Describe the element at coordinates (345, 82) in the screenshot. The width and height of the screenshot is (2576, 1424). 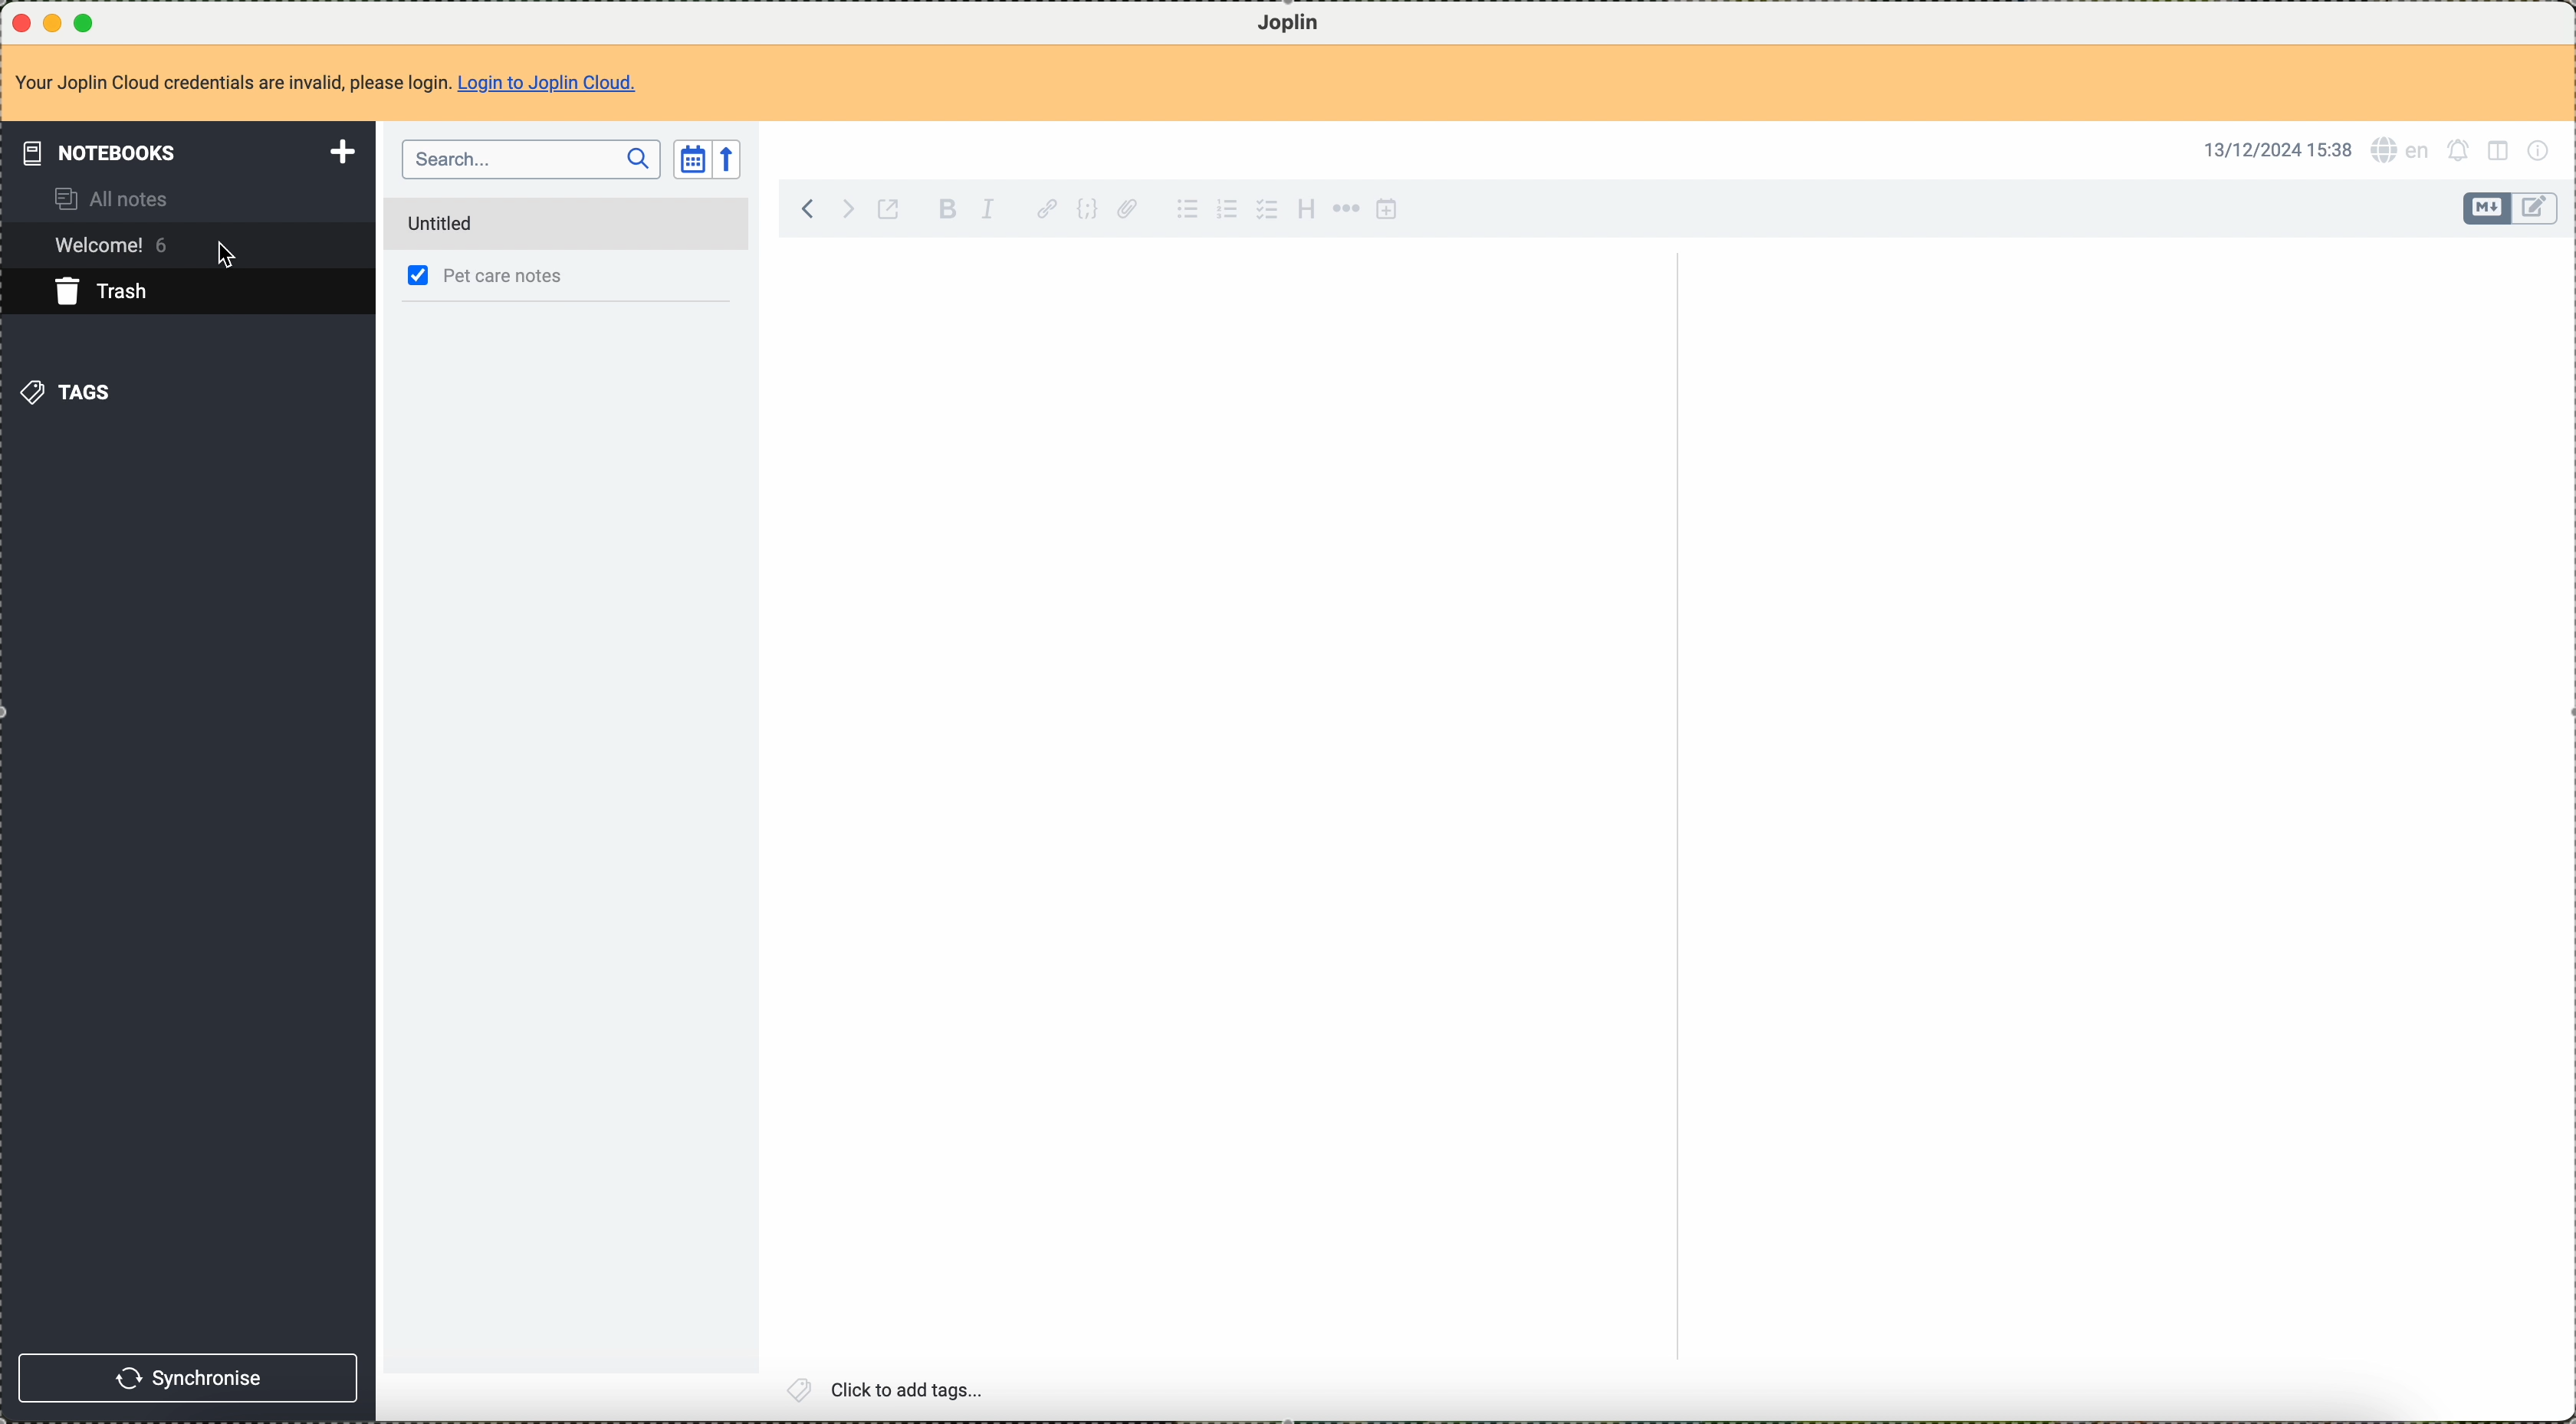
I see `Your Joplin Cloud credentials are invalid, please login. Login to Joplin Cloud.` at that location.